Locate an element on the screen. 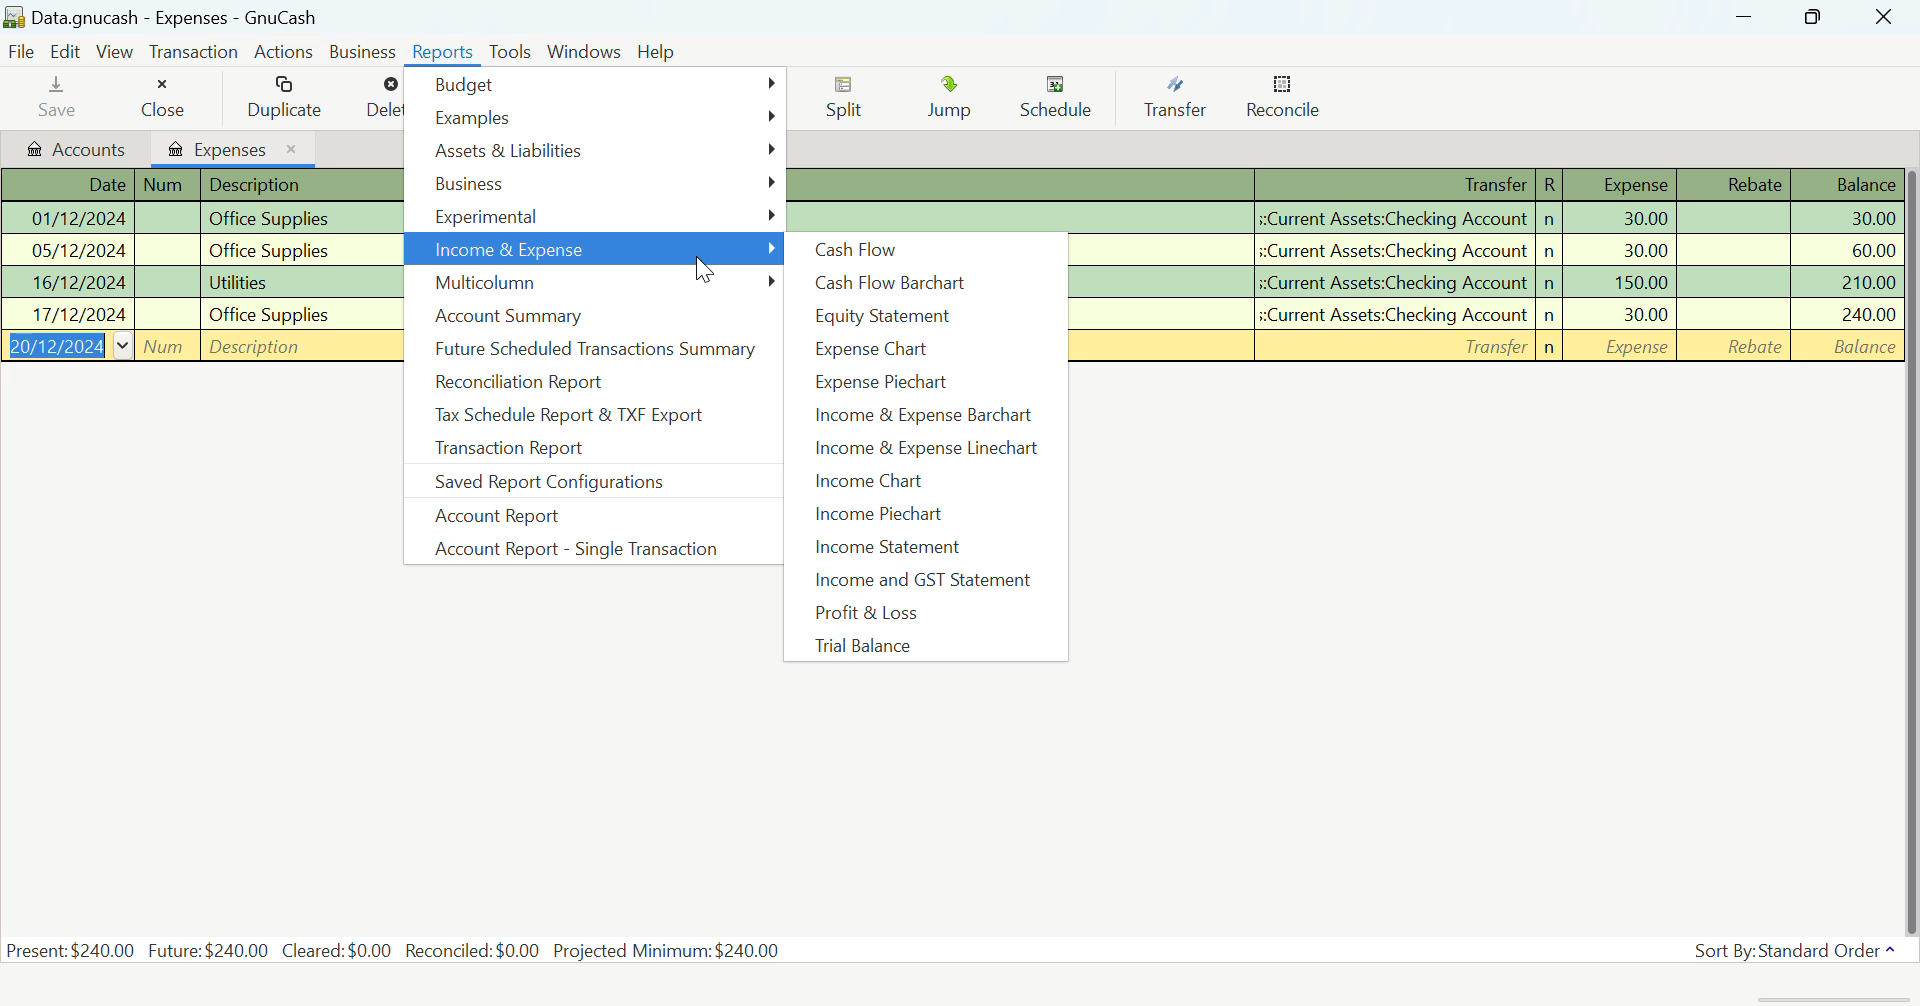 The image size is (1920, 1006). Close Window is located at coordinates (1886, 17).